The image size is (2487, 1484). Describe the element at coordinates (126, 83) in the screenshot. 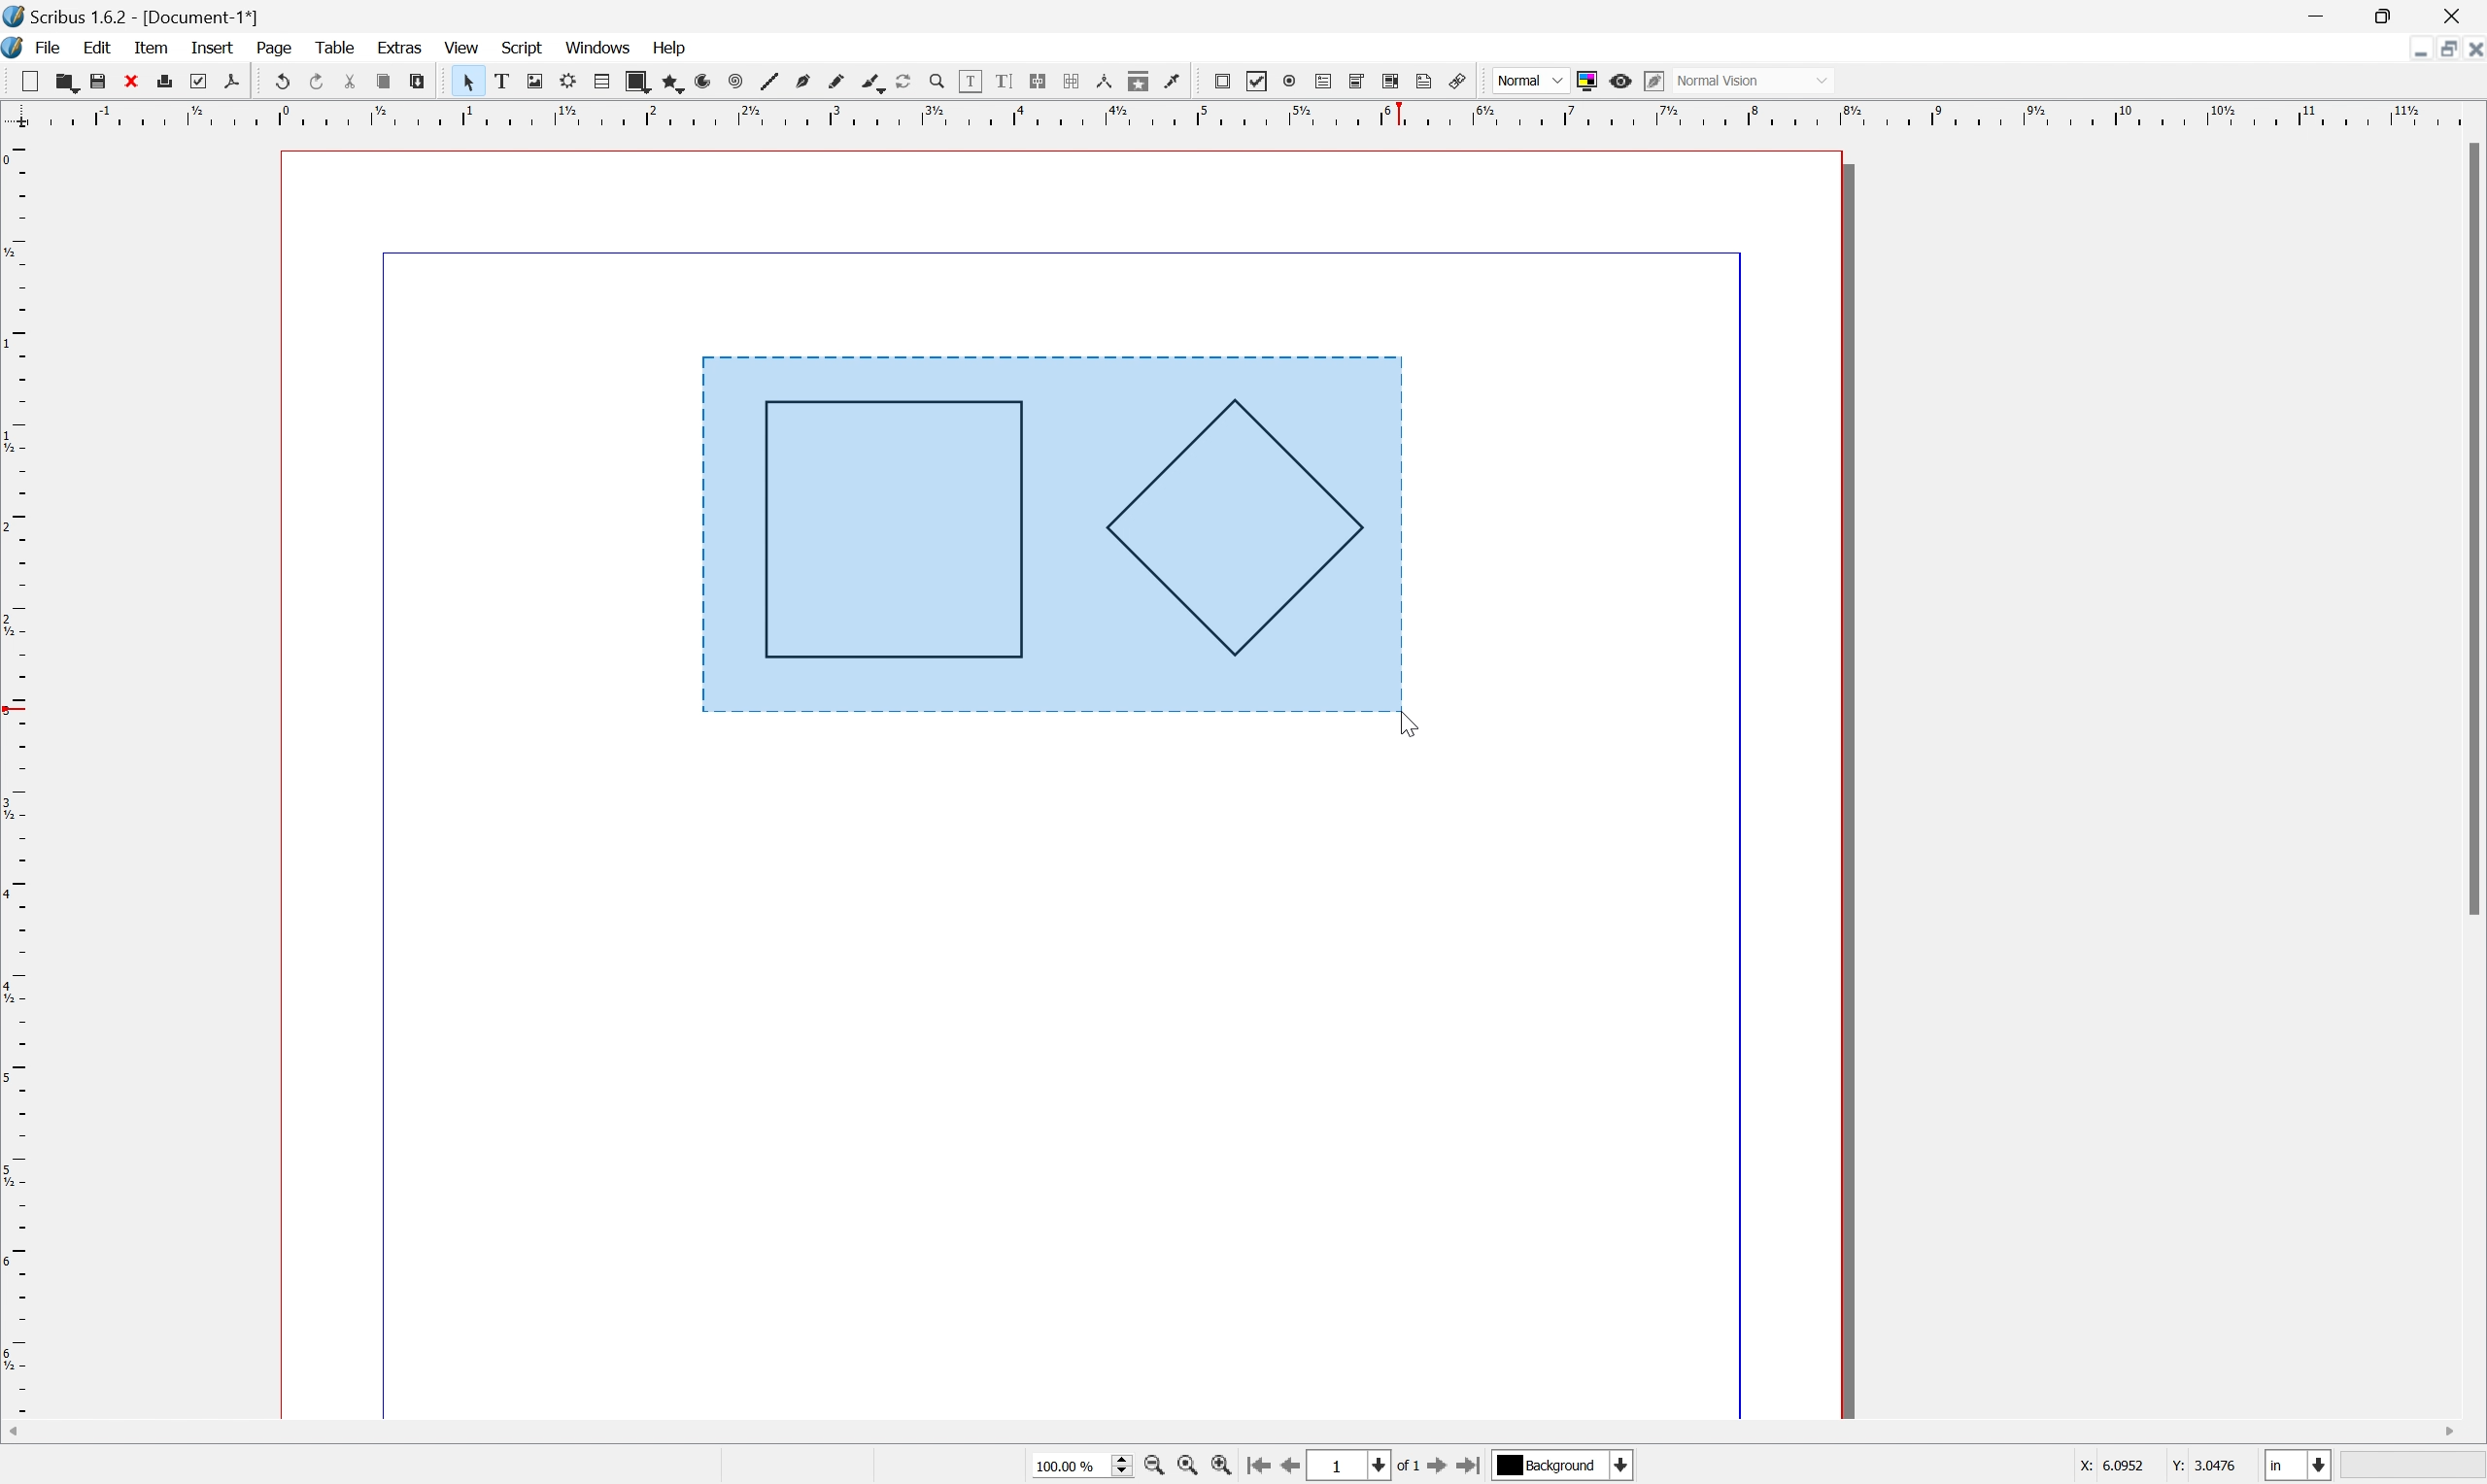

I see `close` at that location.